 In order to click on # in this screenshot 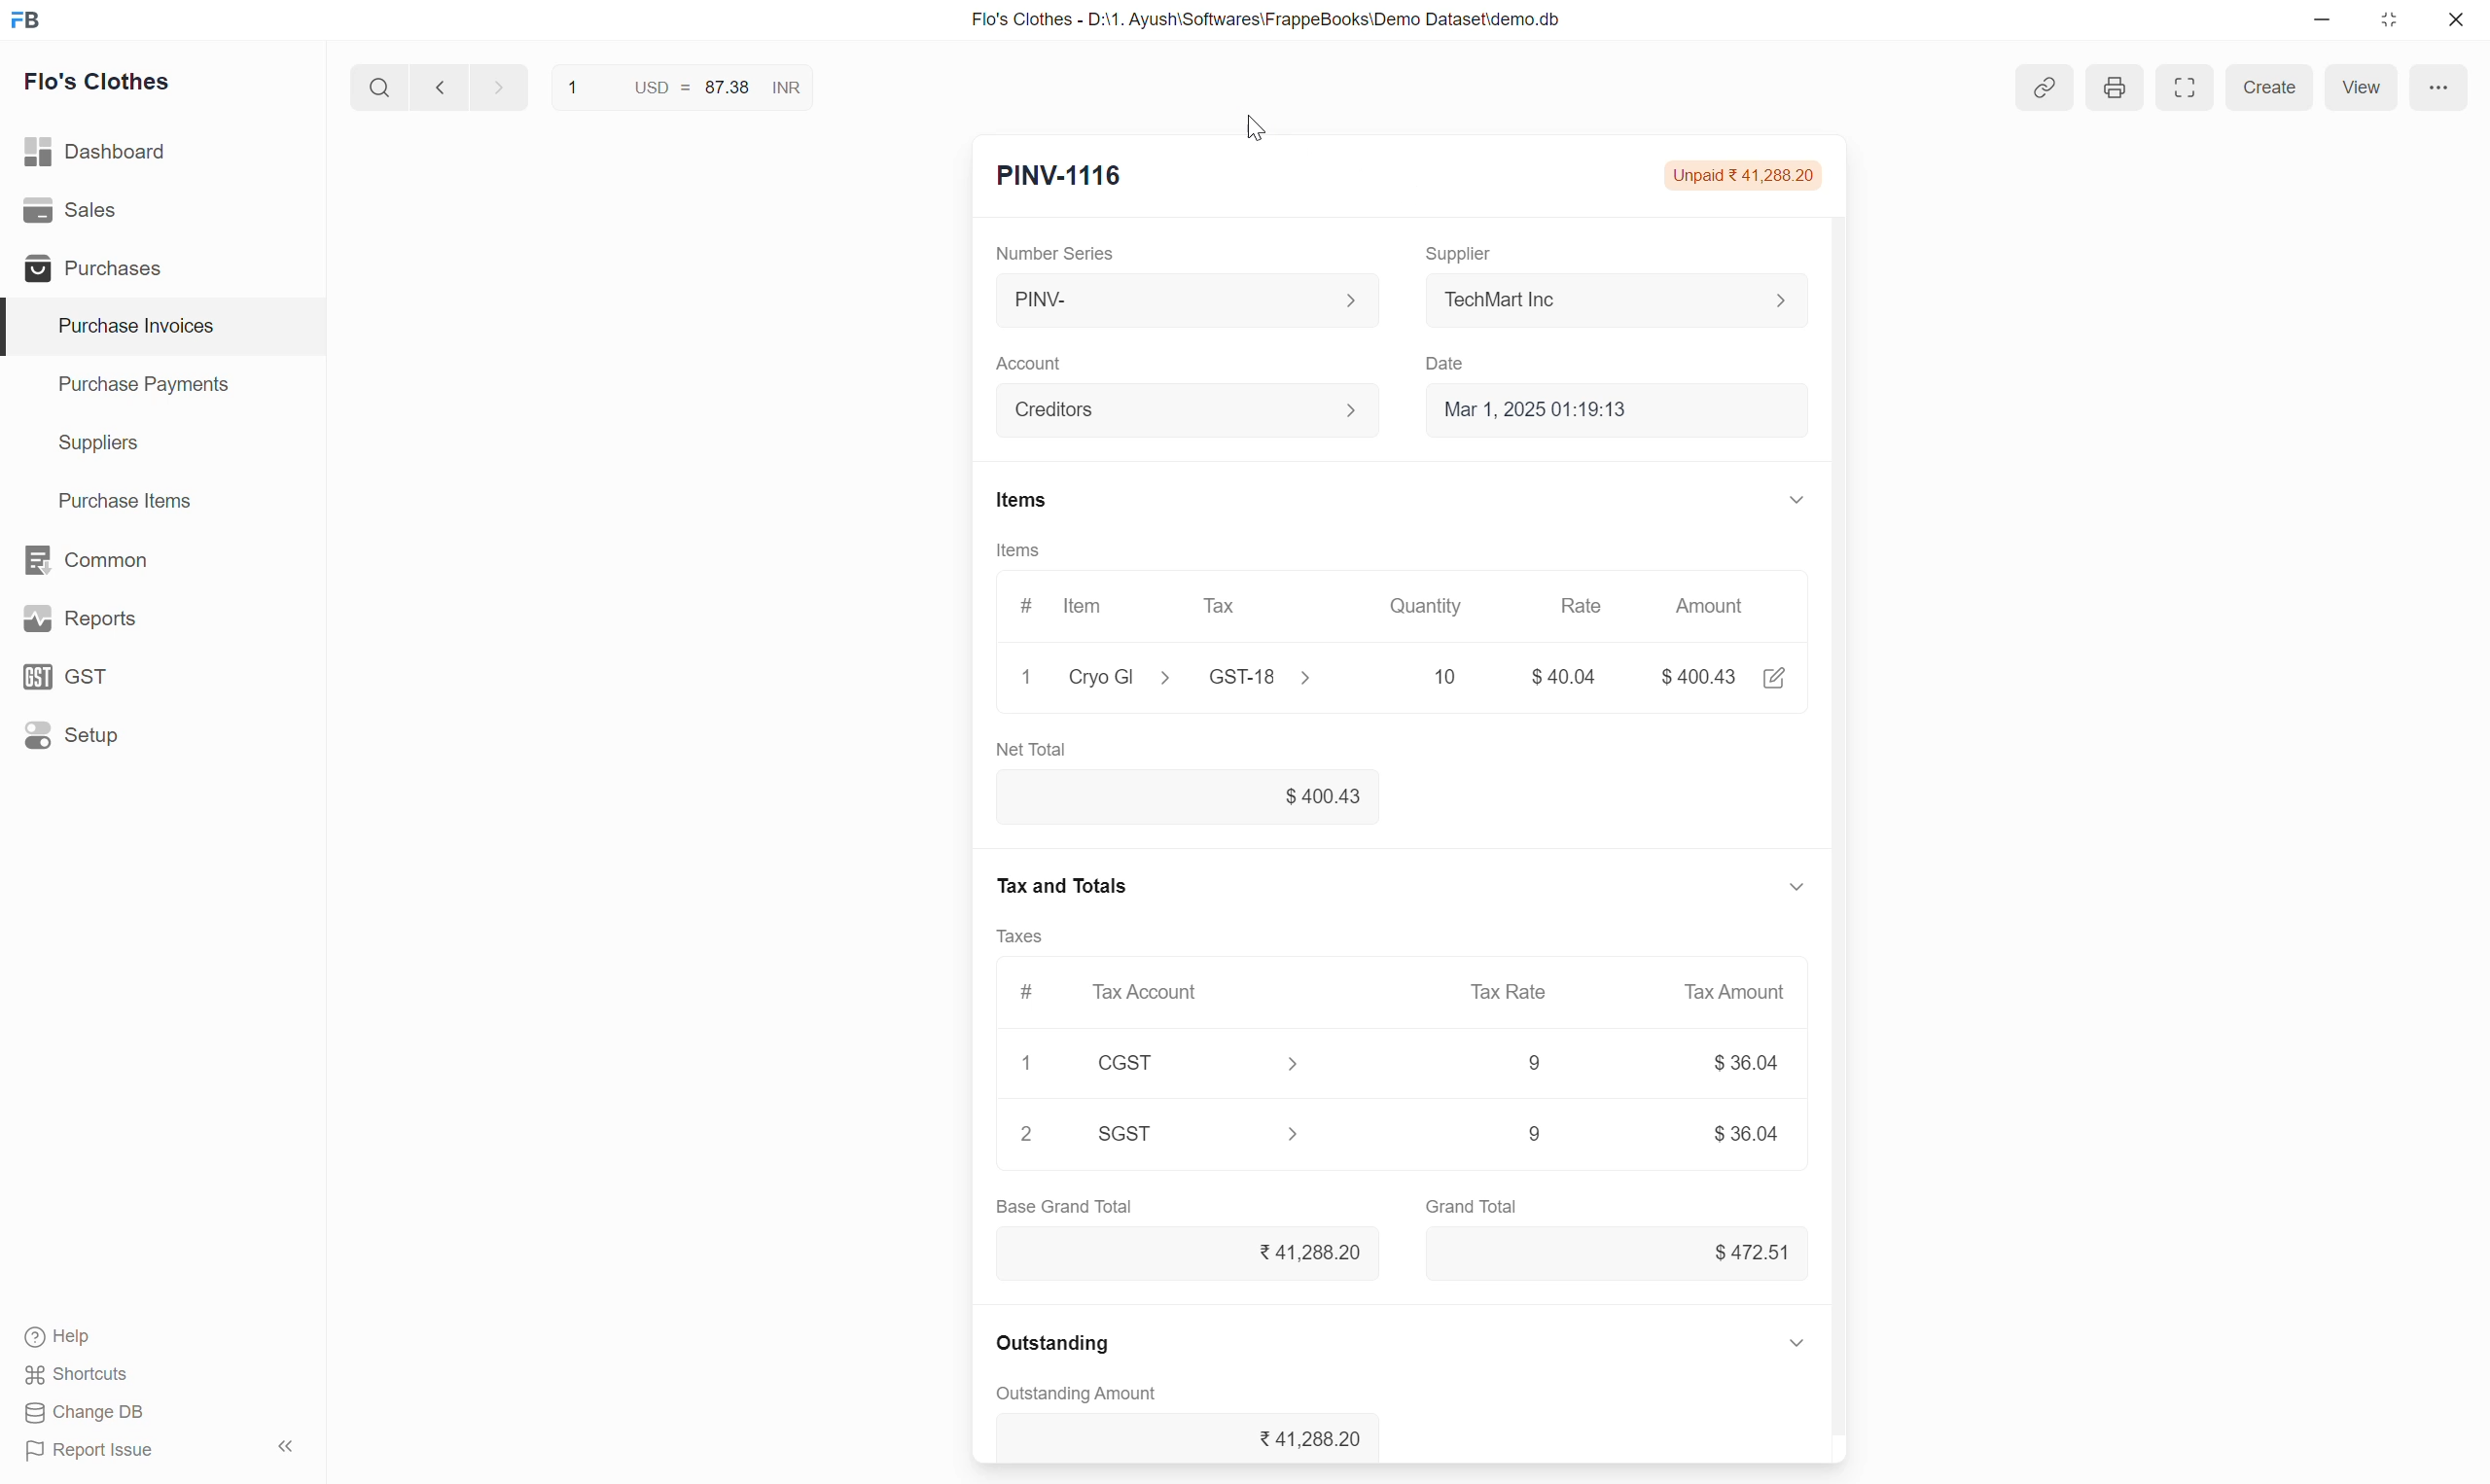, I will do `click(1028, 997)`.